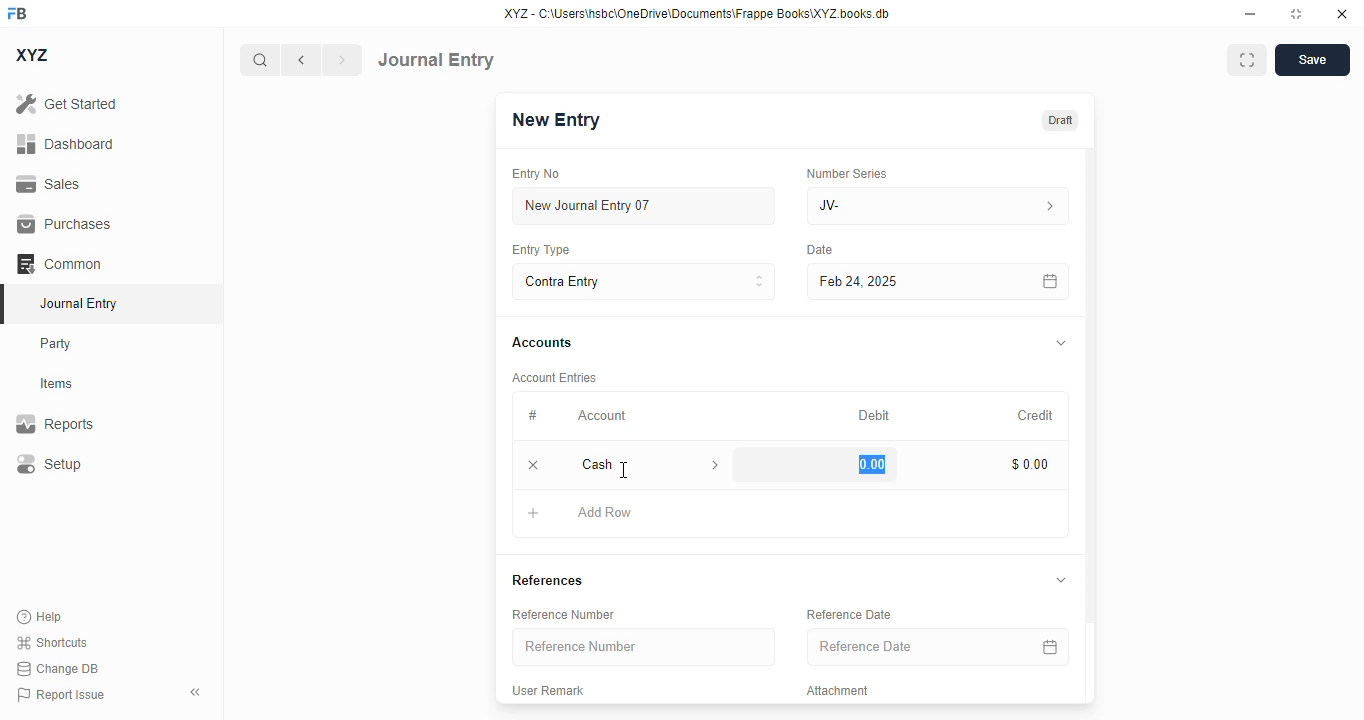 This screenshot has width=1364, height=720. Describe the element at coordinates (1037, 415) in the screenshot. I see `credit` at that location.